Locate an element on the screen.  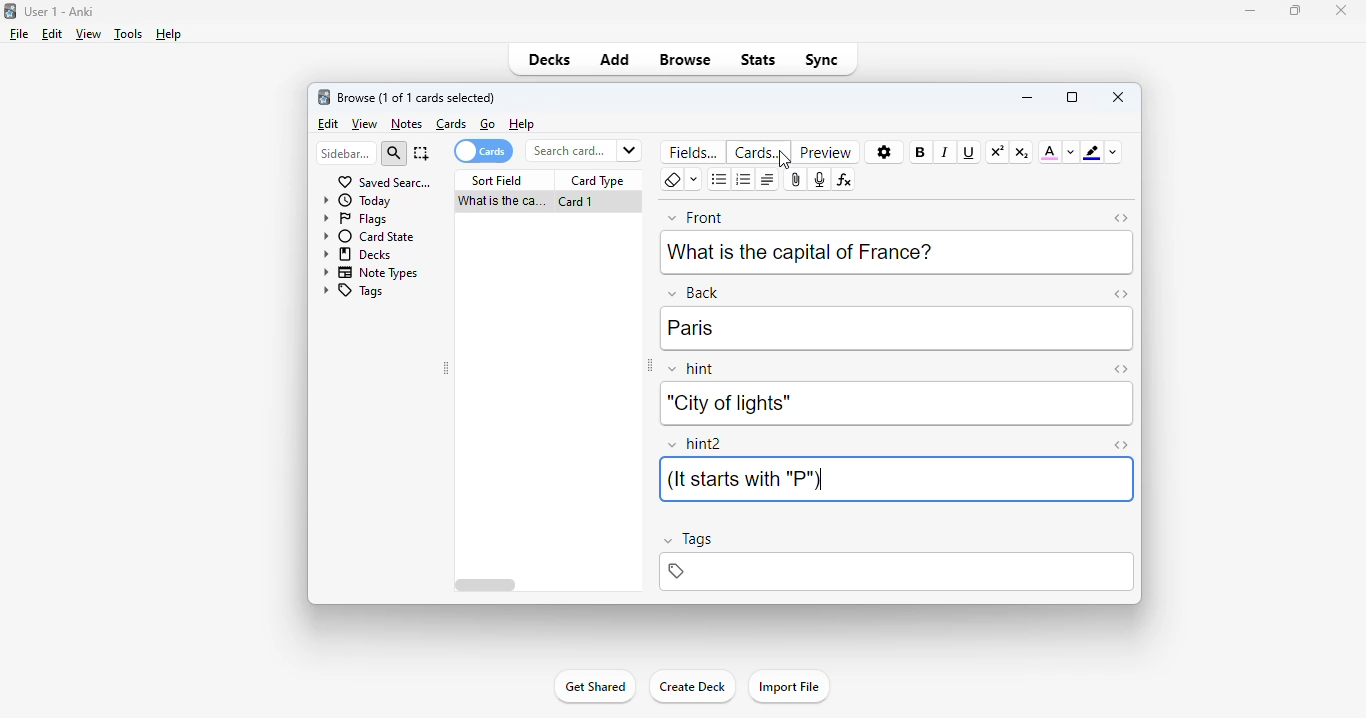
text highlighting color is located at coordinates (1091, 152).